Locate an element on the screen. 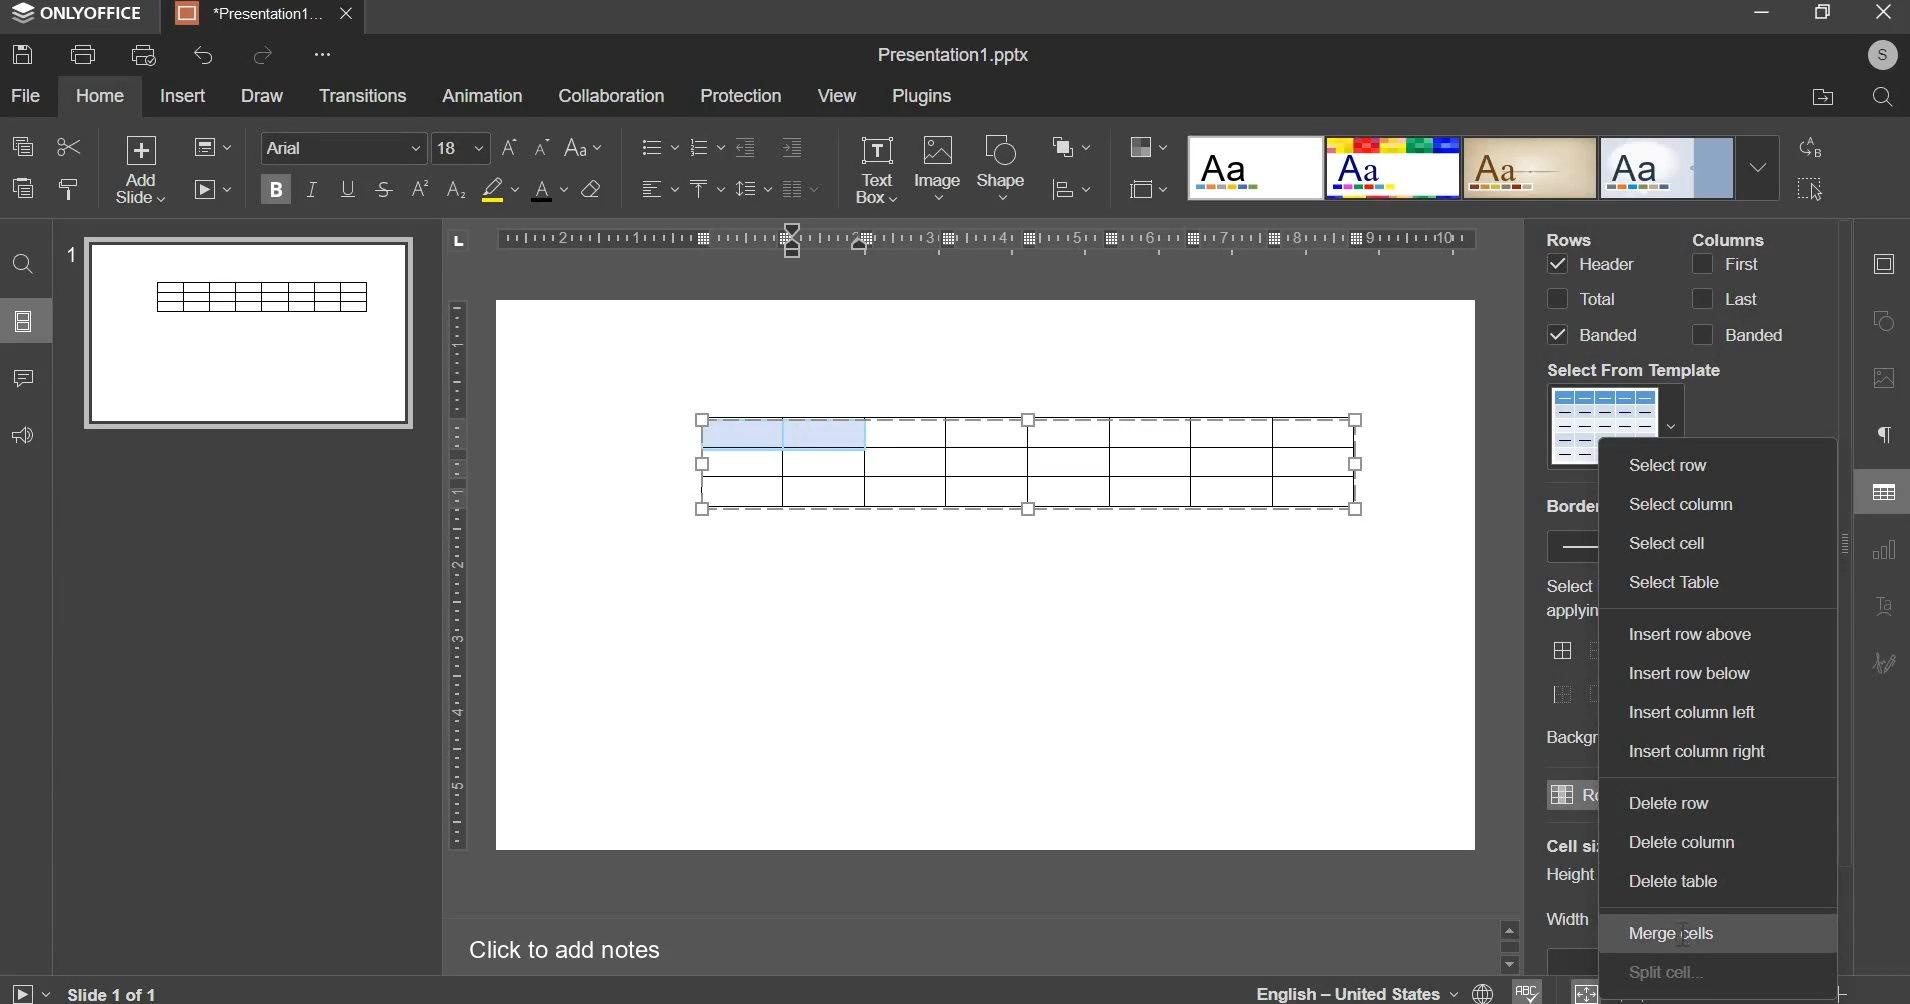 Image resolution: width=1910 pixels, height=1004 pixels. Sidebar is located at coordinates (1508, 944).